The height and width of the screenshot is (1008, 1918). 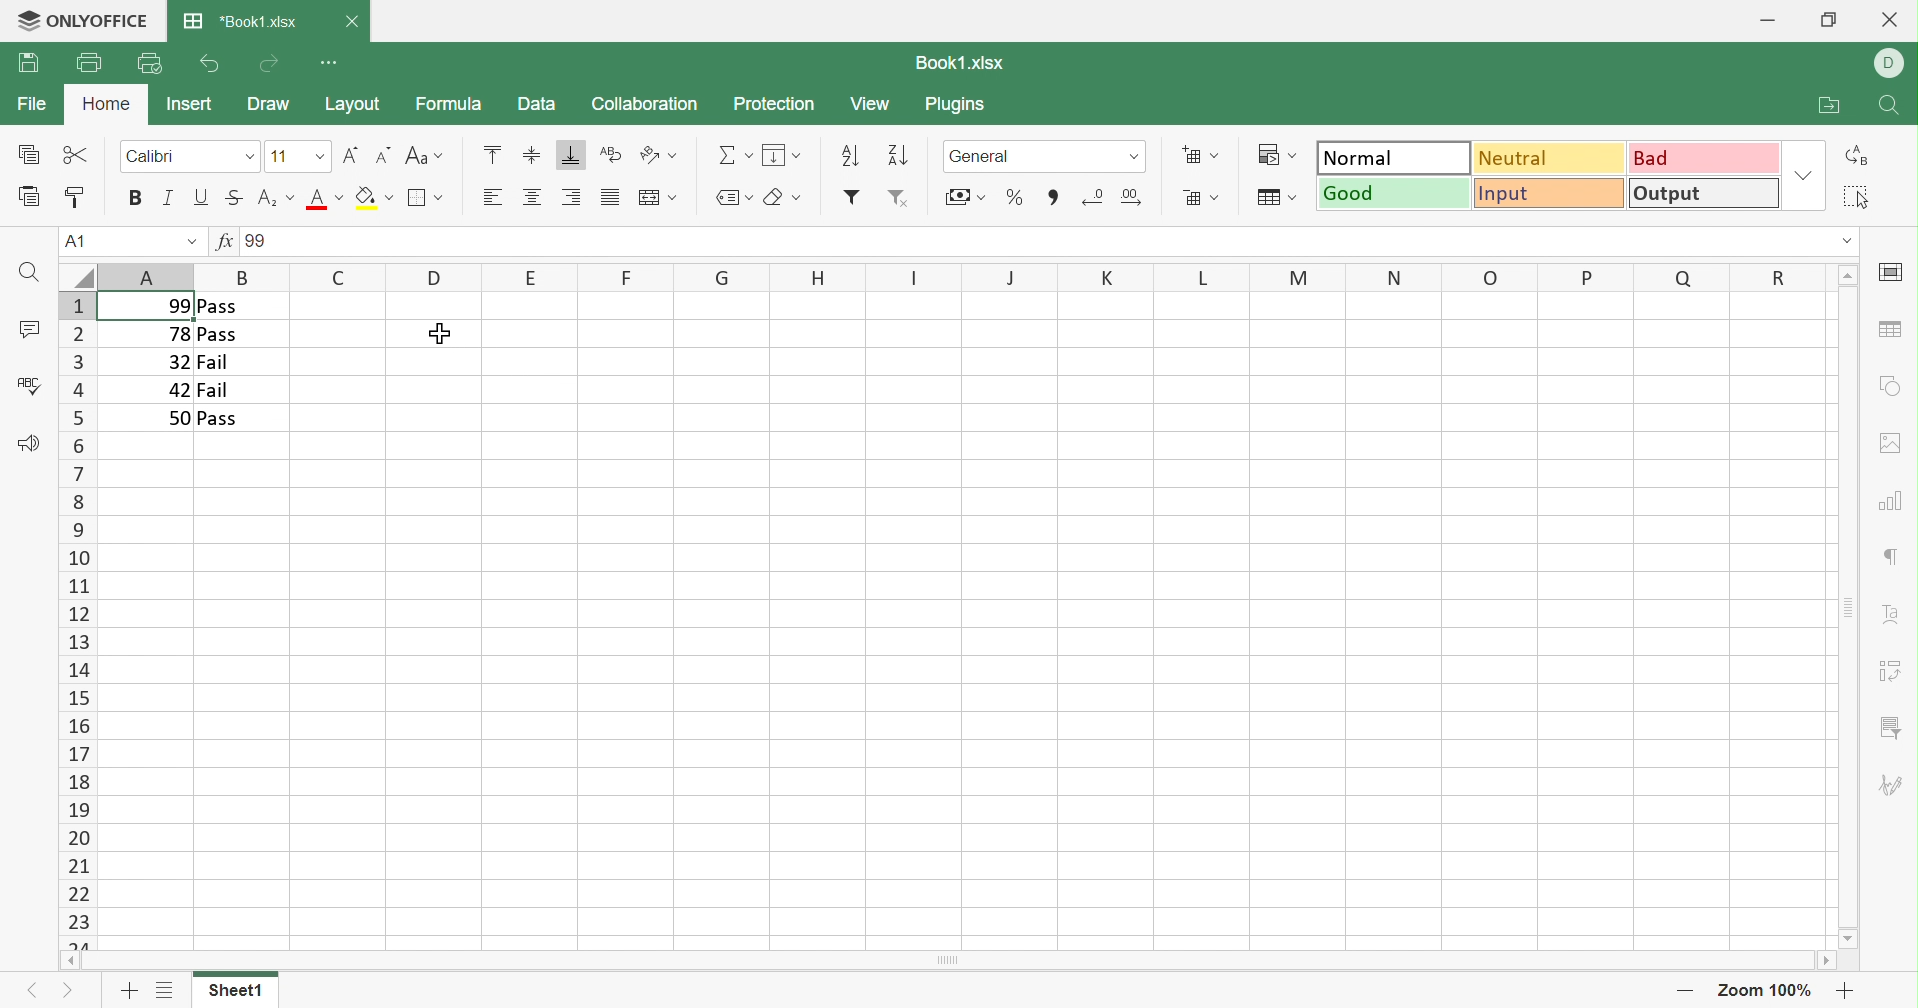 I want to click on Normal, so click(x=1393, y=156).